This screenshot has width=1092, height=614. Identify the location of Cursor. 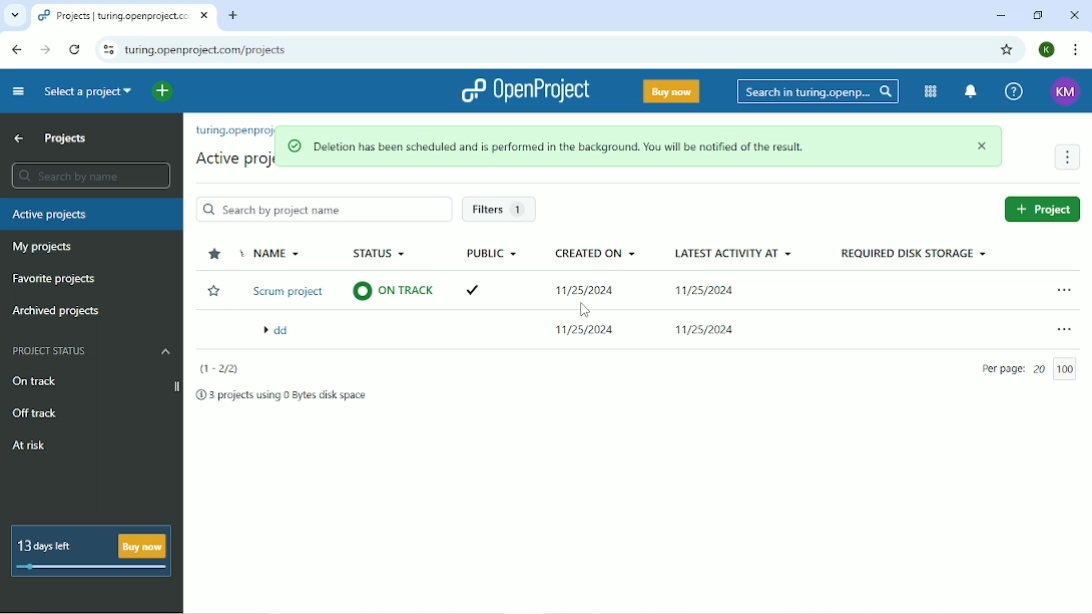
(585, 311).